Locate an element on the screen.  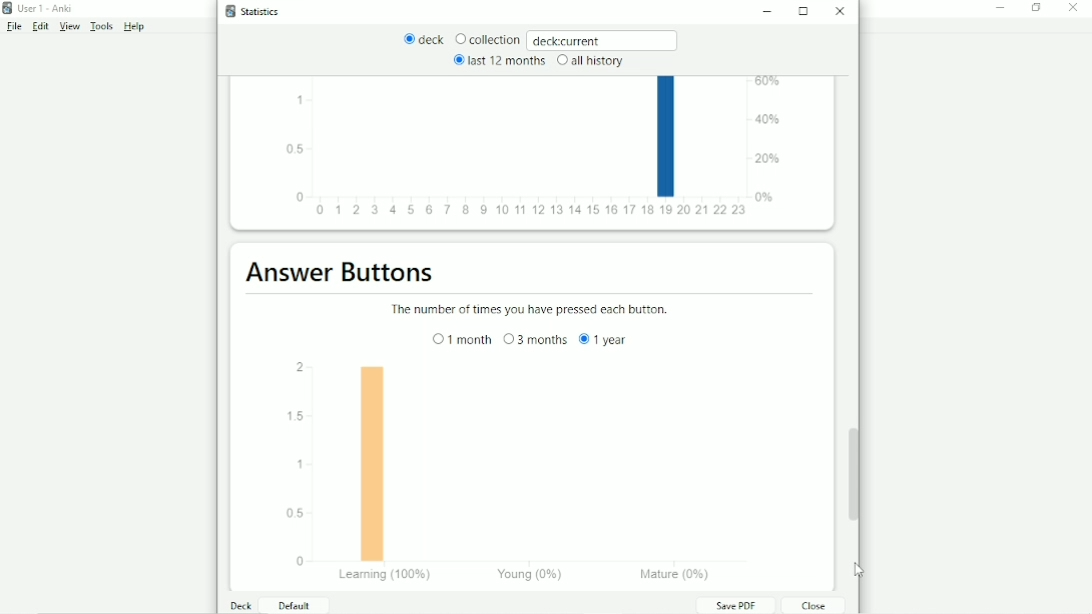
Collection is located at coordinates (487, 40).